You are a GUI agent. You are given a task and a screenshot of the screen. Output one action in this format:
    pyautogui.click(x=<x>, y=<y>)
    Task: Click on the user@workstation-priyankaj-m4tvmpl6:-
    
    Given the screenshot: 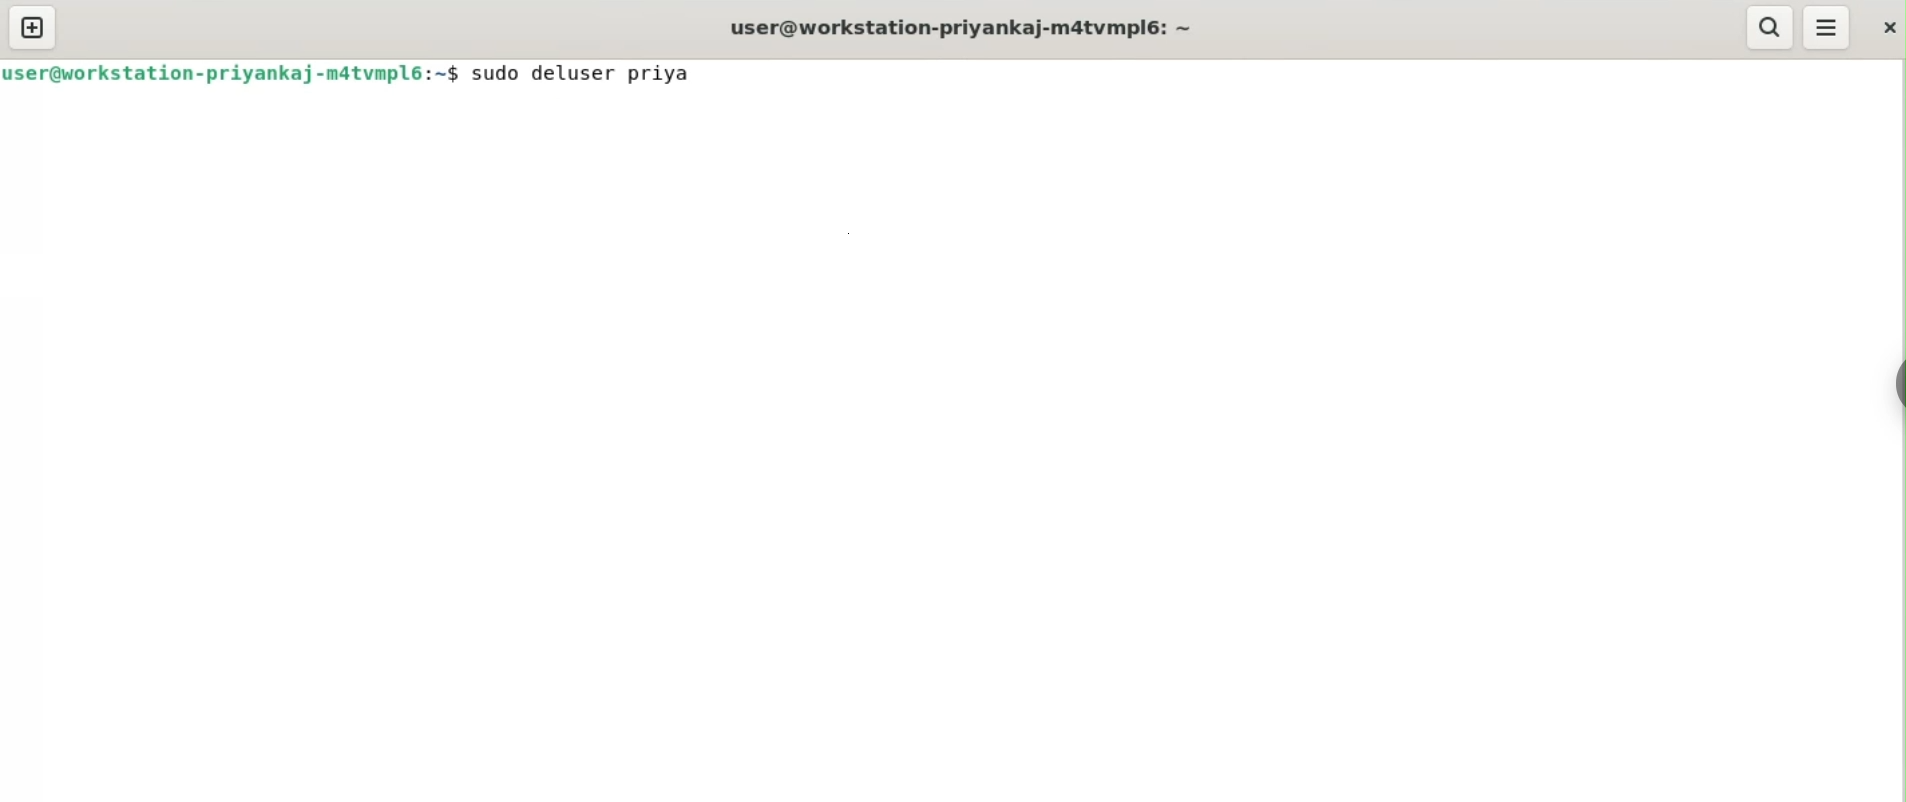 What is the action you would take?
    pyautogui.click(x=220, y=74)
    